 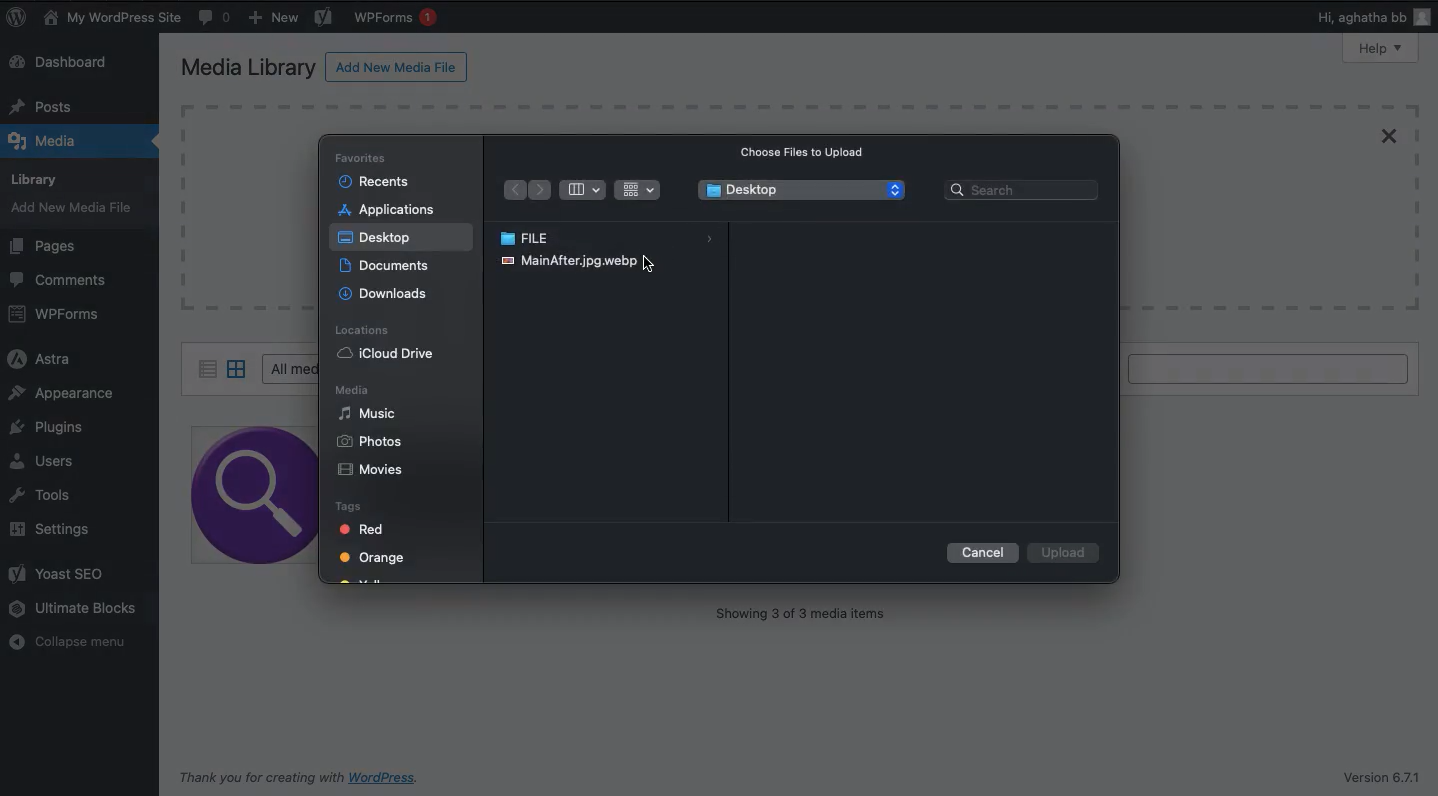 What do you see at coordinates (372, 442) in the screenshot?
I see `Phots` at bounding box center [372, 442].